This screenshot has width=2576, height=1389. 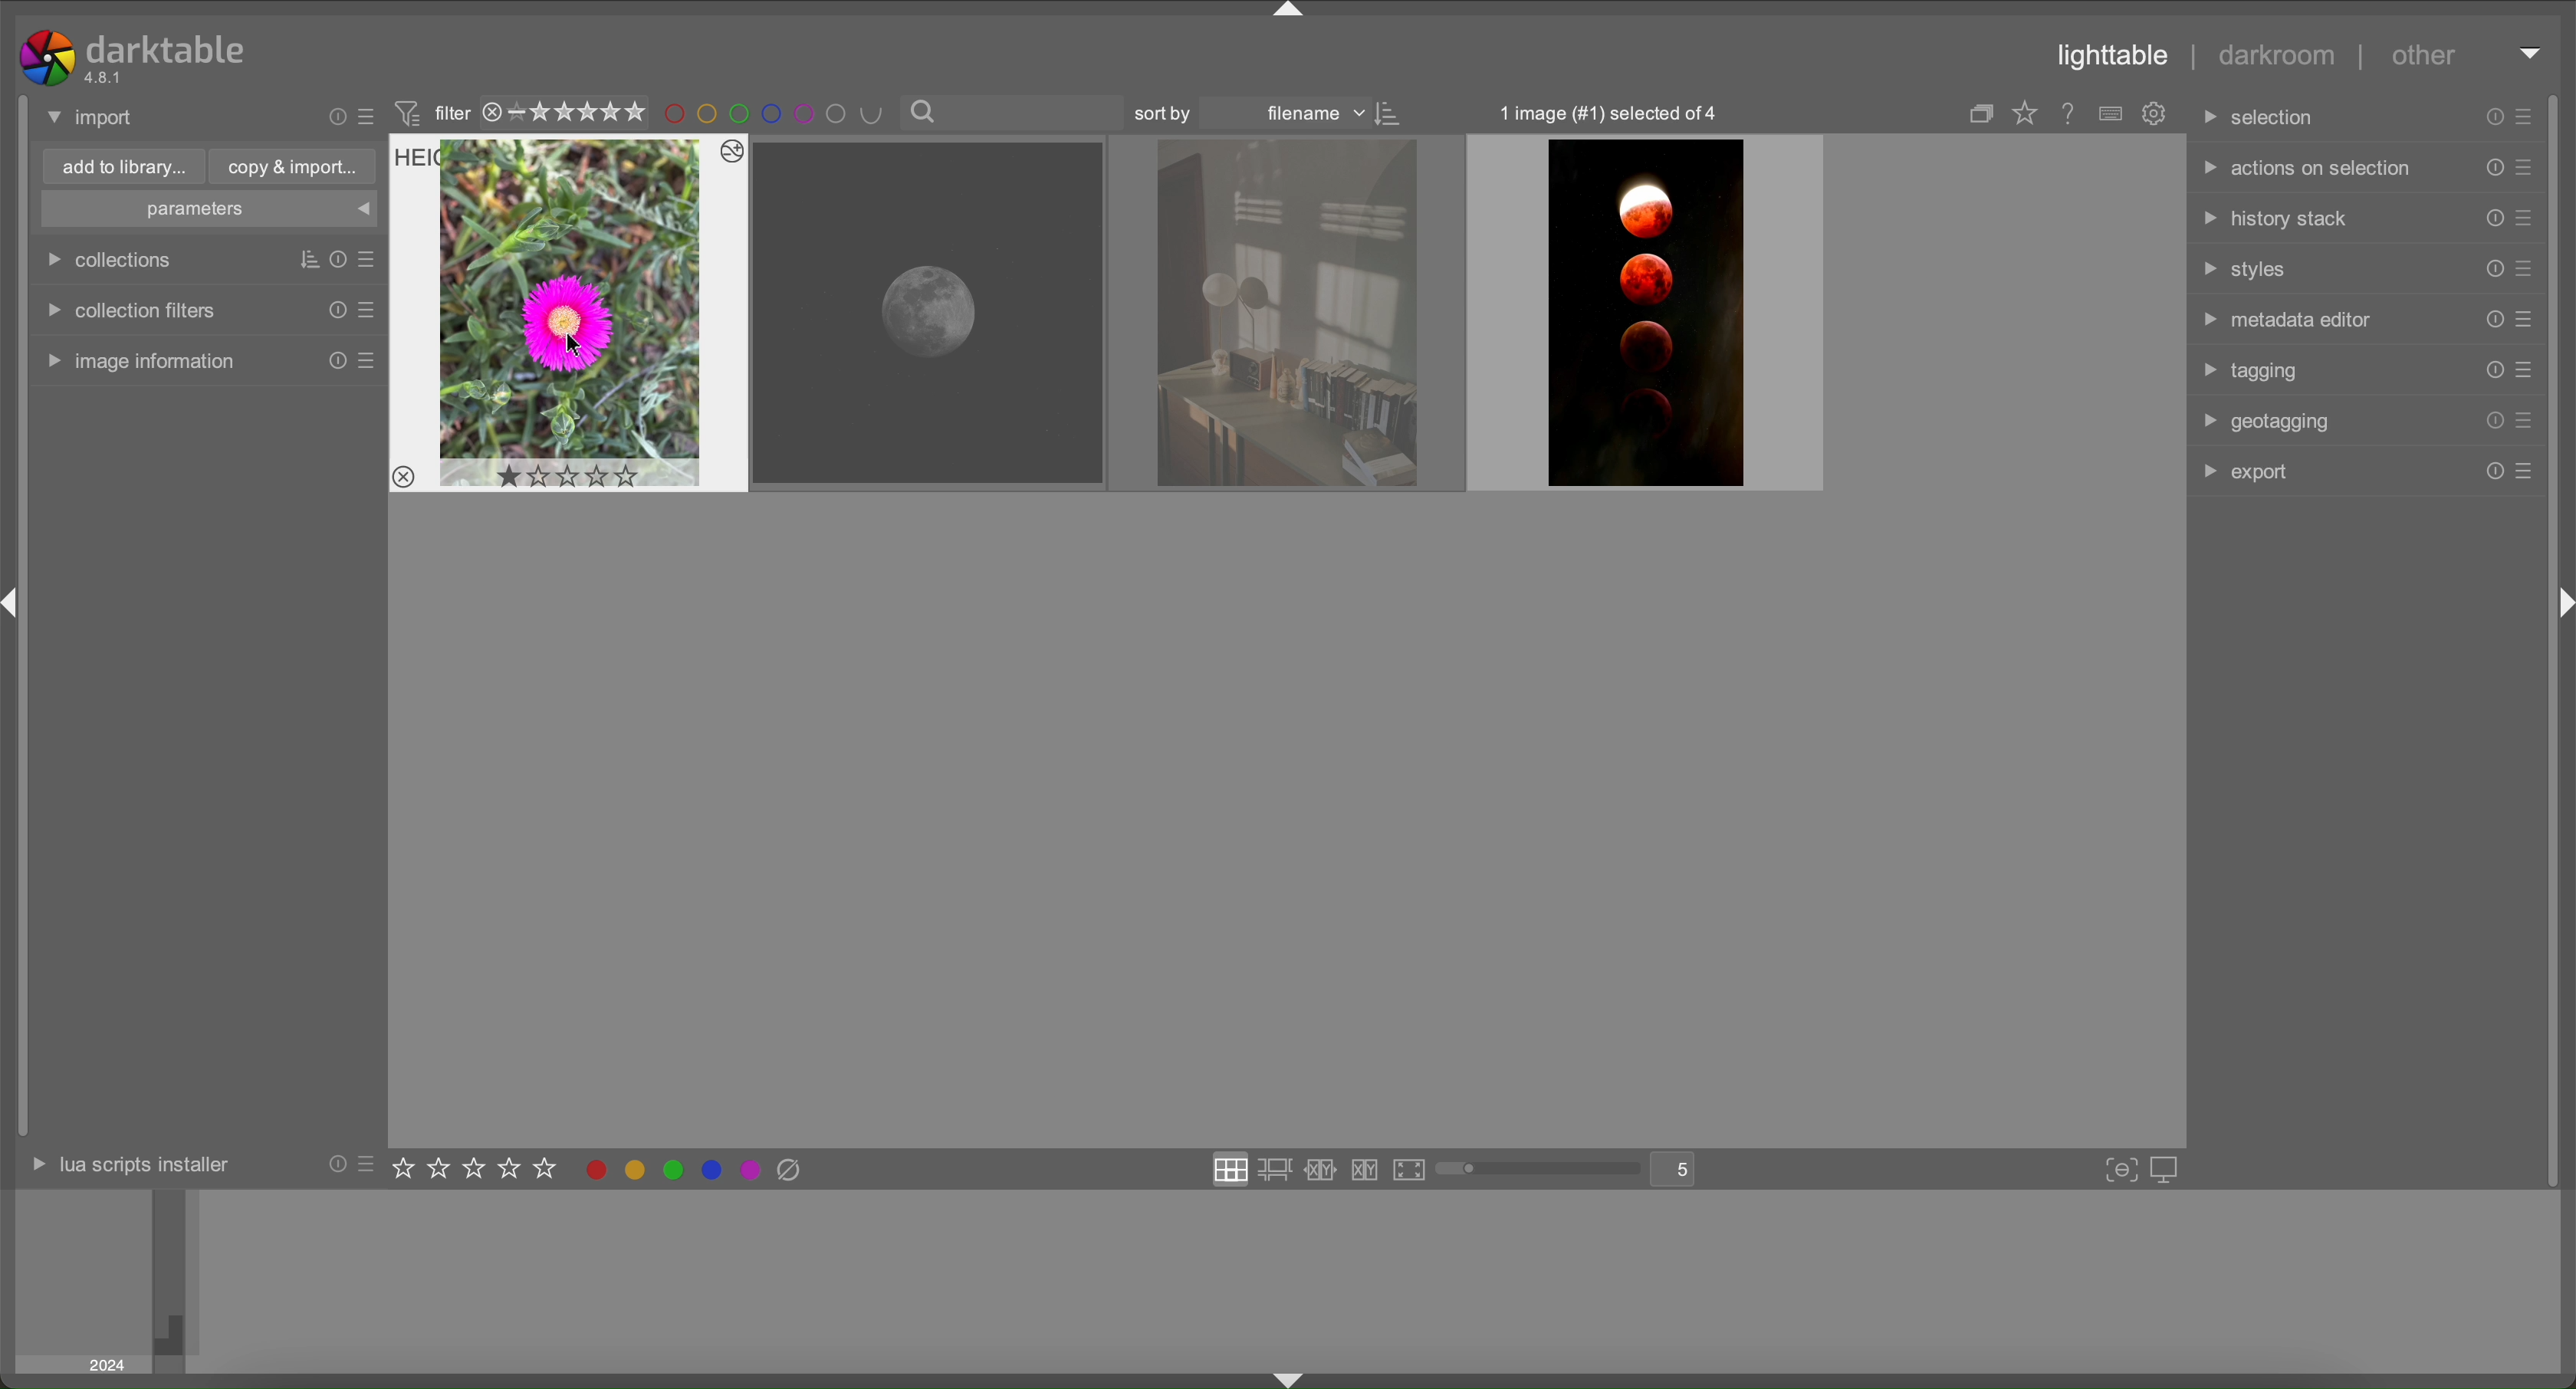 What do you see at coordinates (566, 112) in the screenshot?
I see `rating` at bounding box center [566, 112].